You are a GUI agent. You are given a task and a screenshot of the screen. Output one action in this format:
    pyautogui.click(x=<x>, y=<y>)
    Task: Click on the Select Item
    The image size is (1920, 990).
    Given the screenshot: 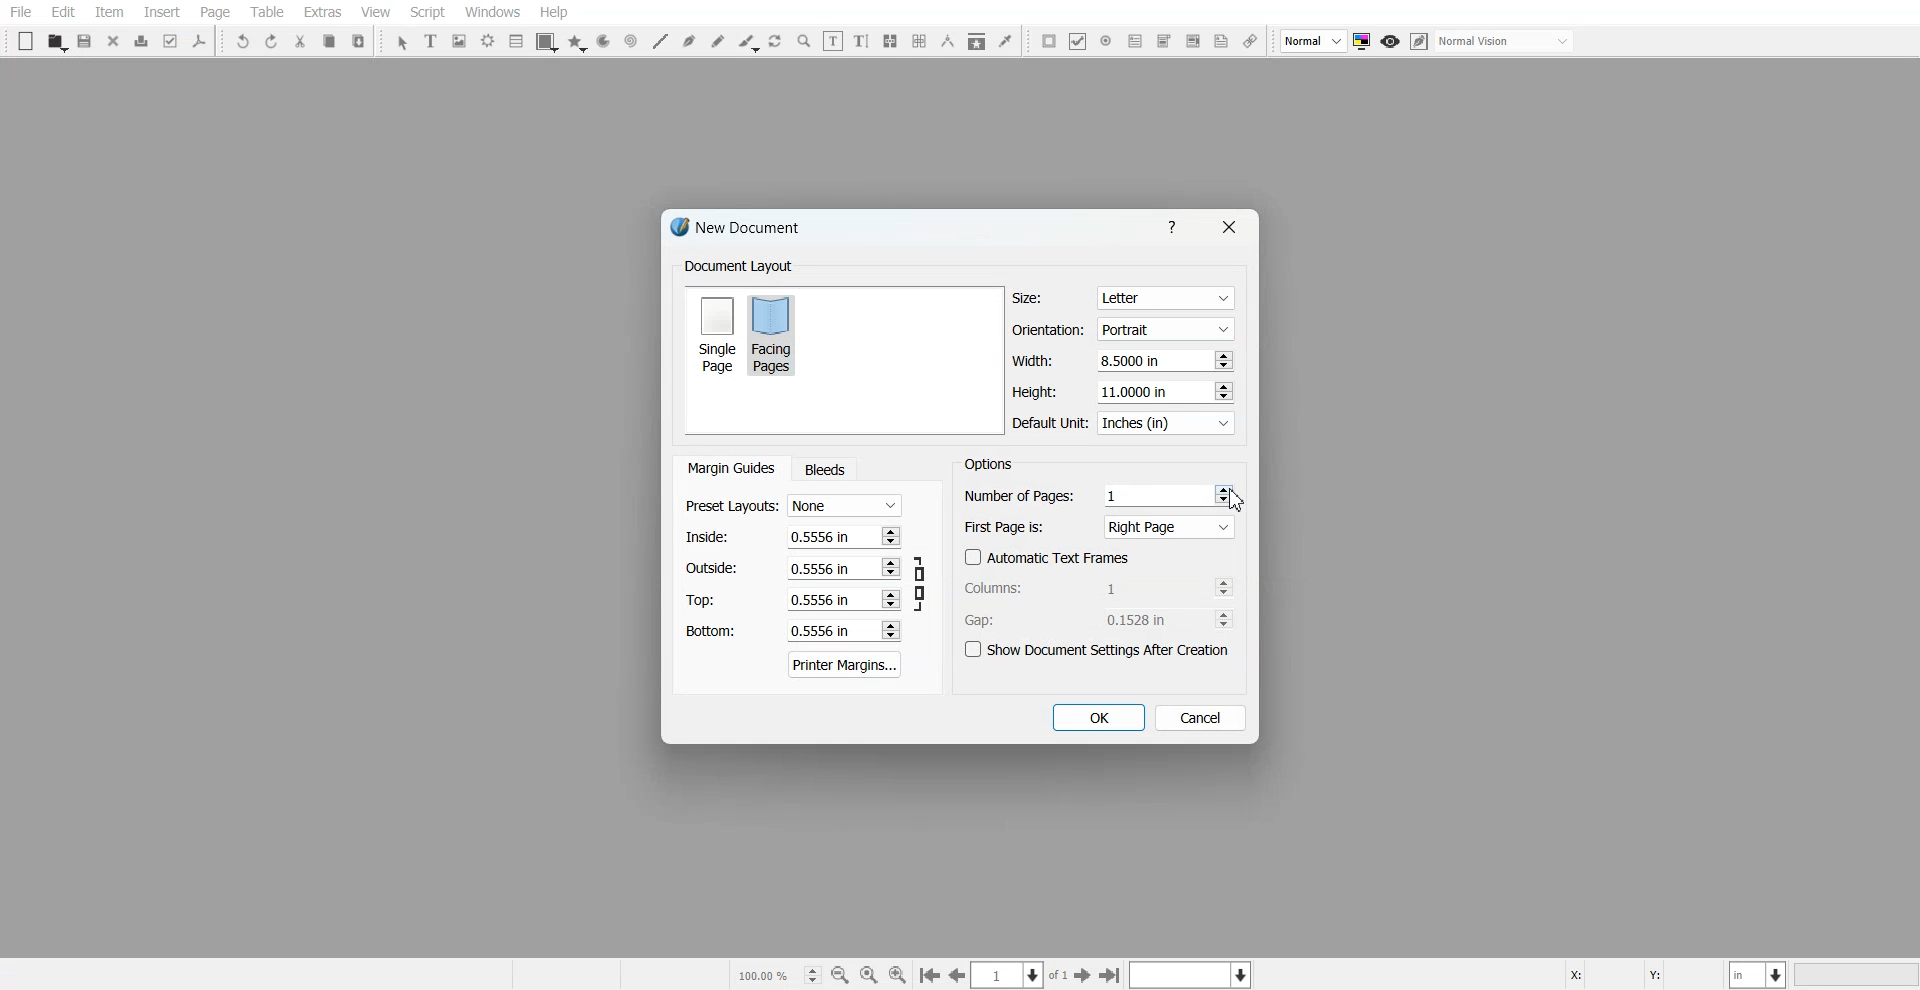 What is the action you would take?
    pyautogui.click(x=402, y=43)
    